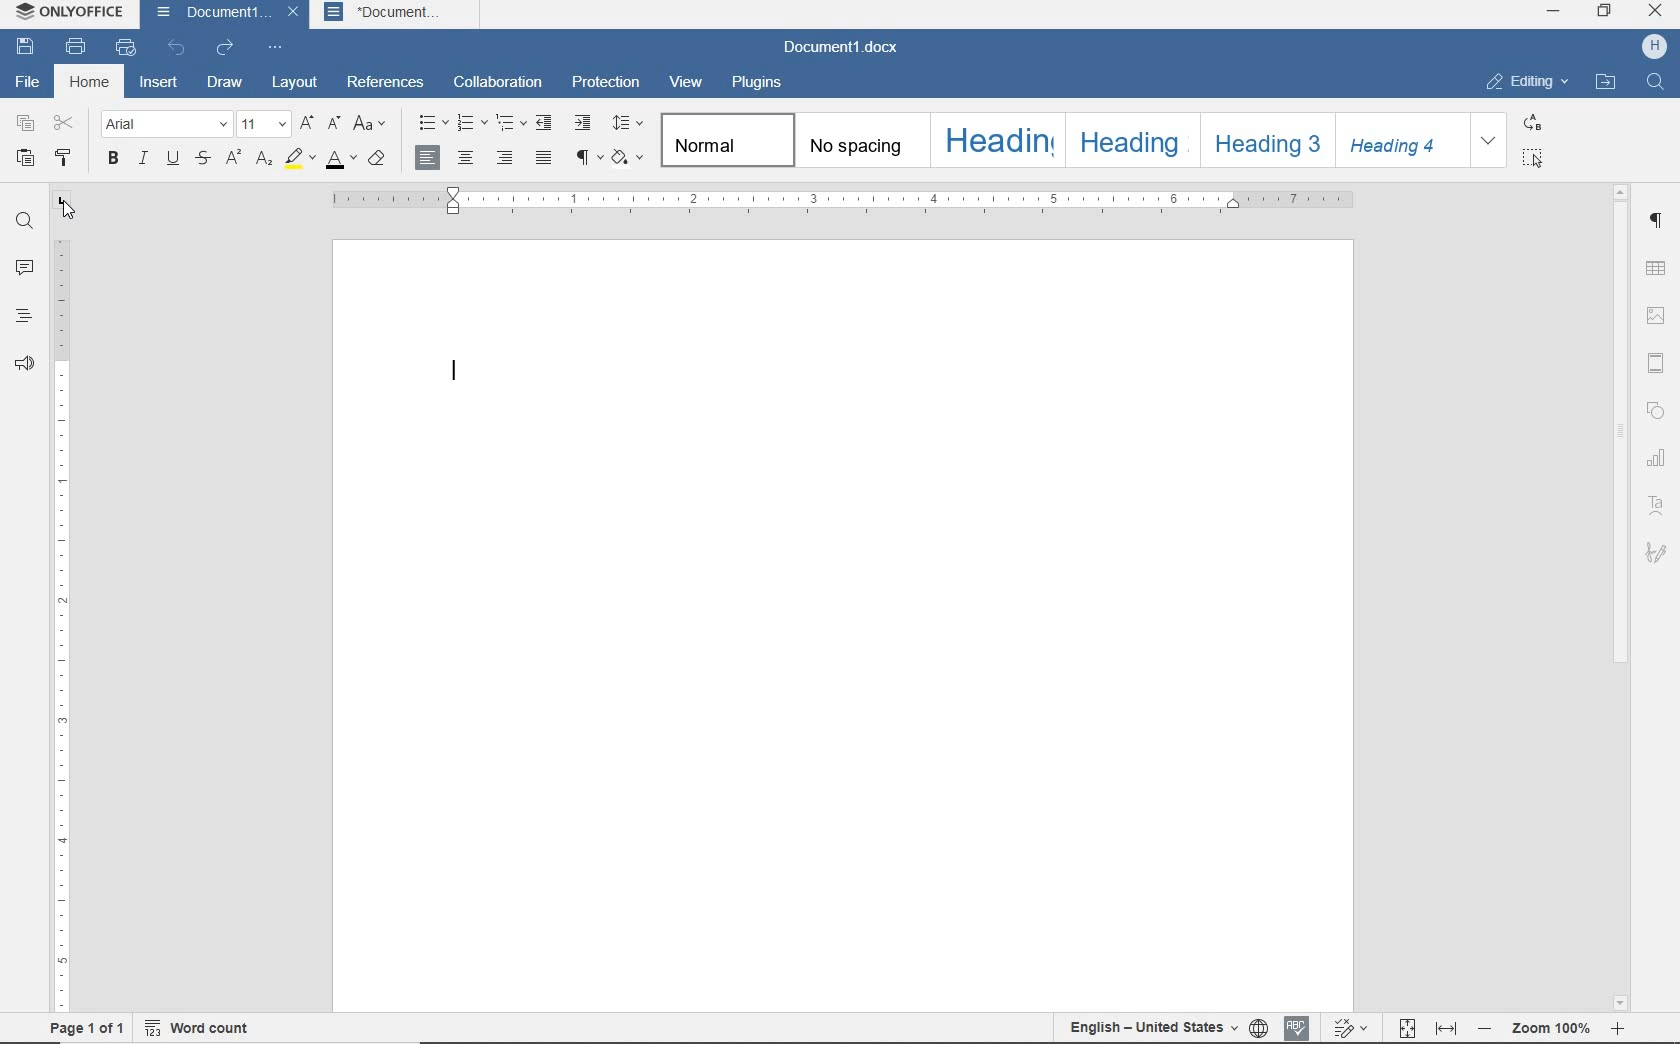 Image resolution: width=1680 pixels, height=1044 pixels. Describe the element at coordinates (1151, 1029) in the screenshot. I see `TEXT LANGUAGE` at that location.